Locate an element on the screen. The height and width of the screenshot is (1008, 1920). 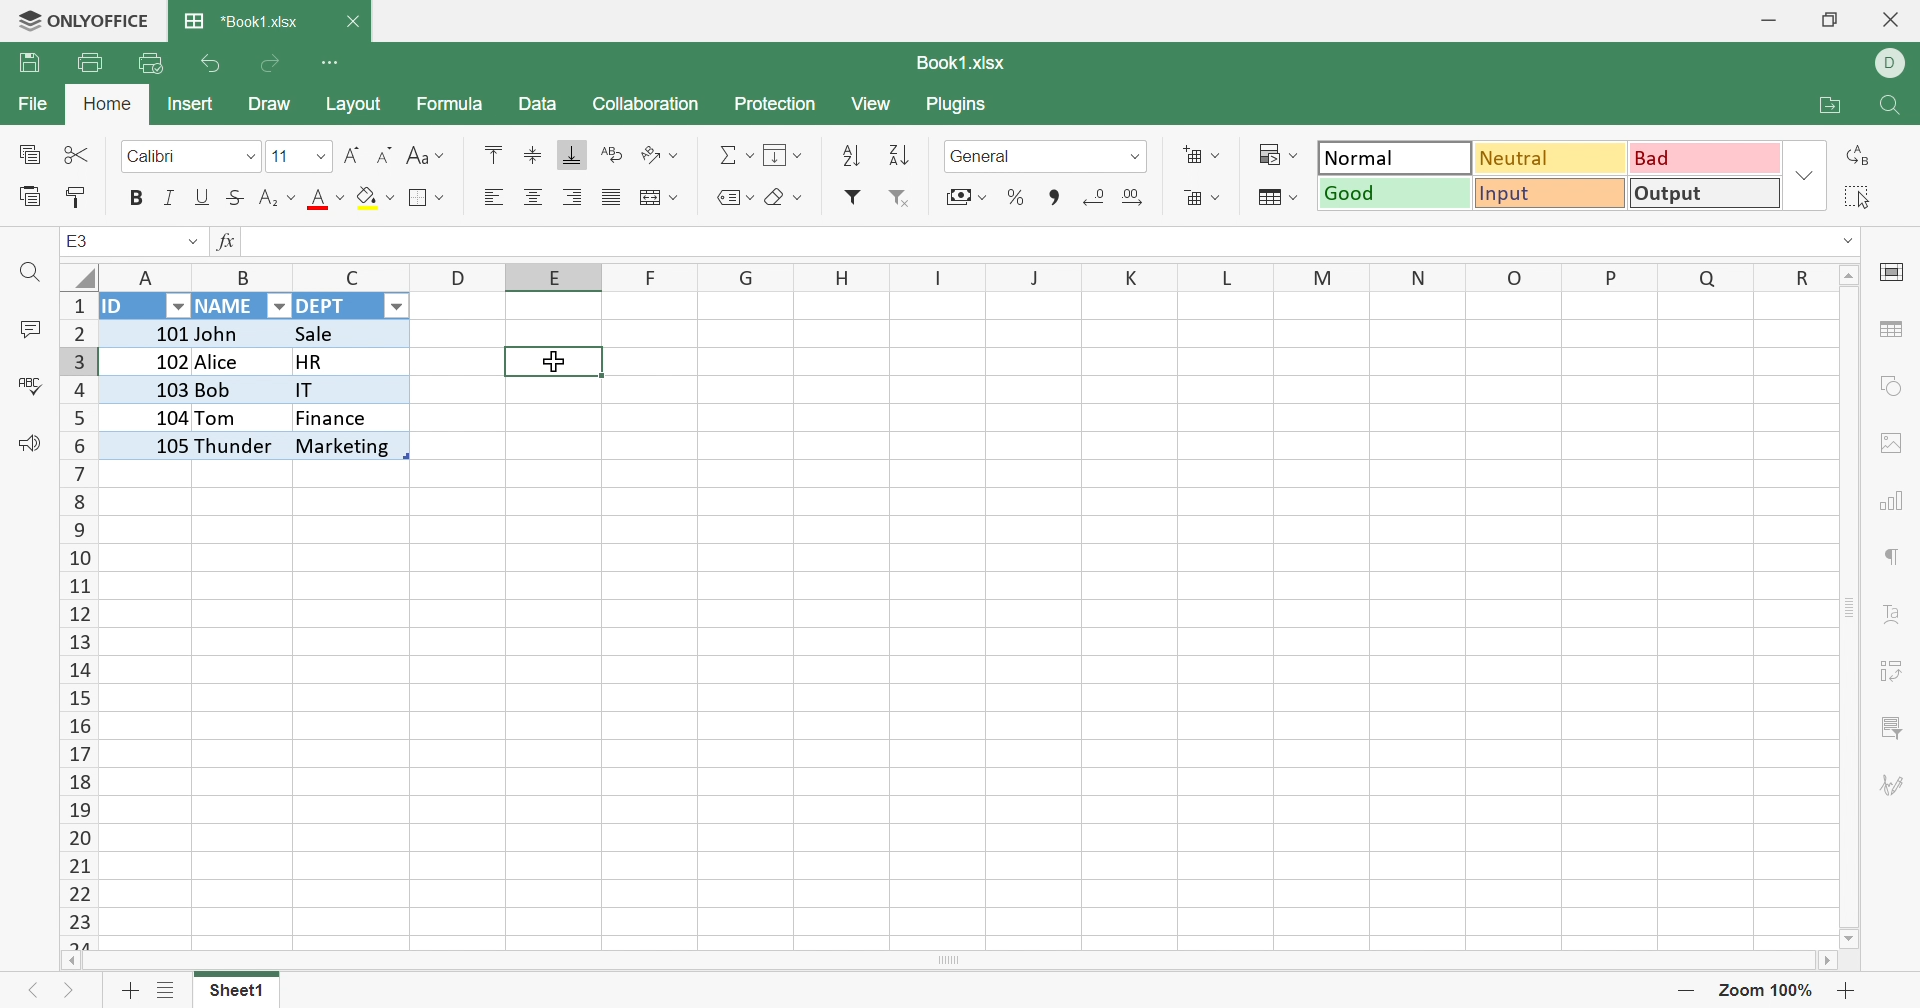
Slicer settings is located at coordinates (1887, 727).